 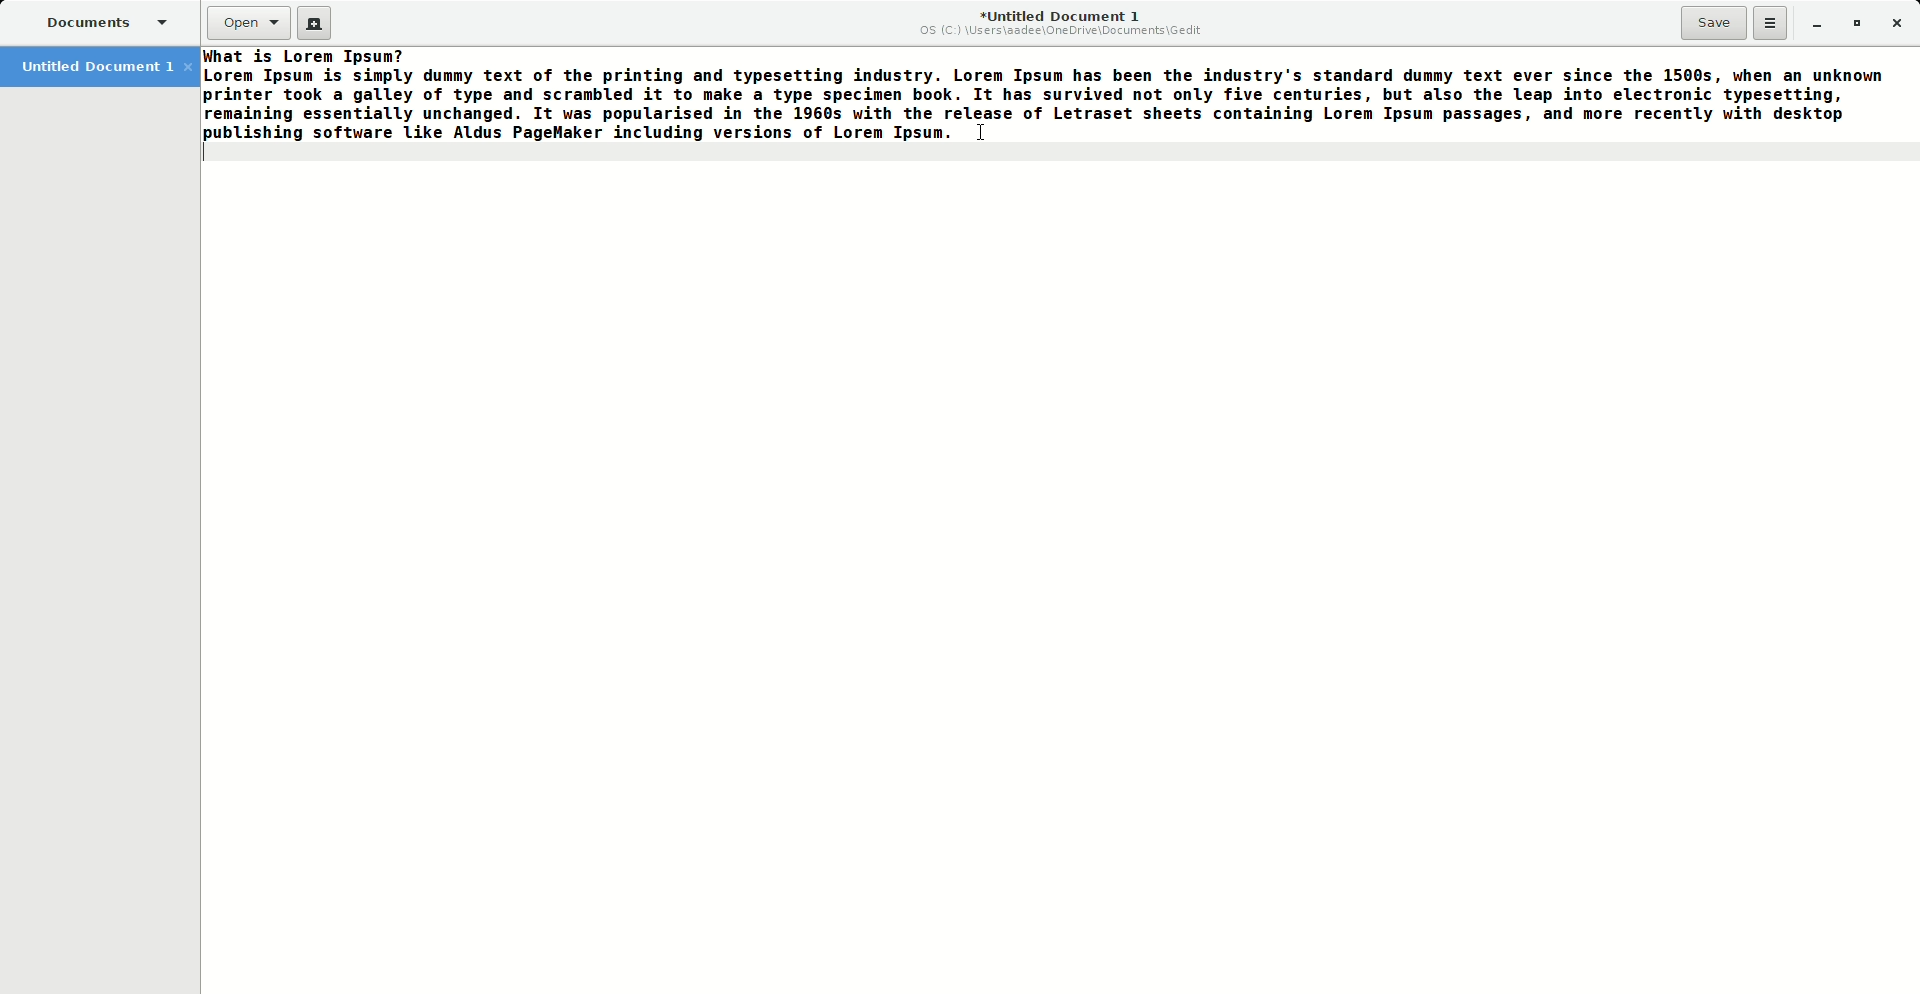 What do you see at coordinates (1771, 22) in the screenshot?
I see `Options` at bounding box center [1771, 22].